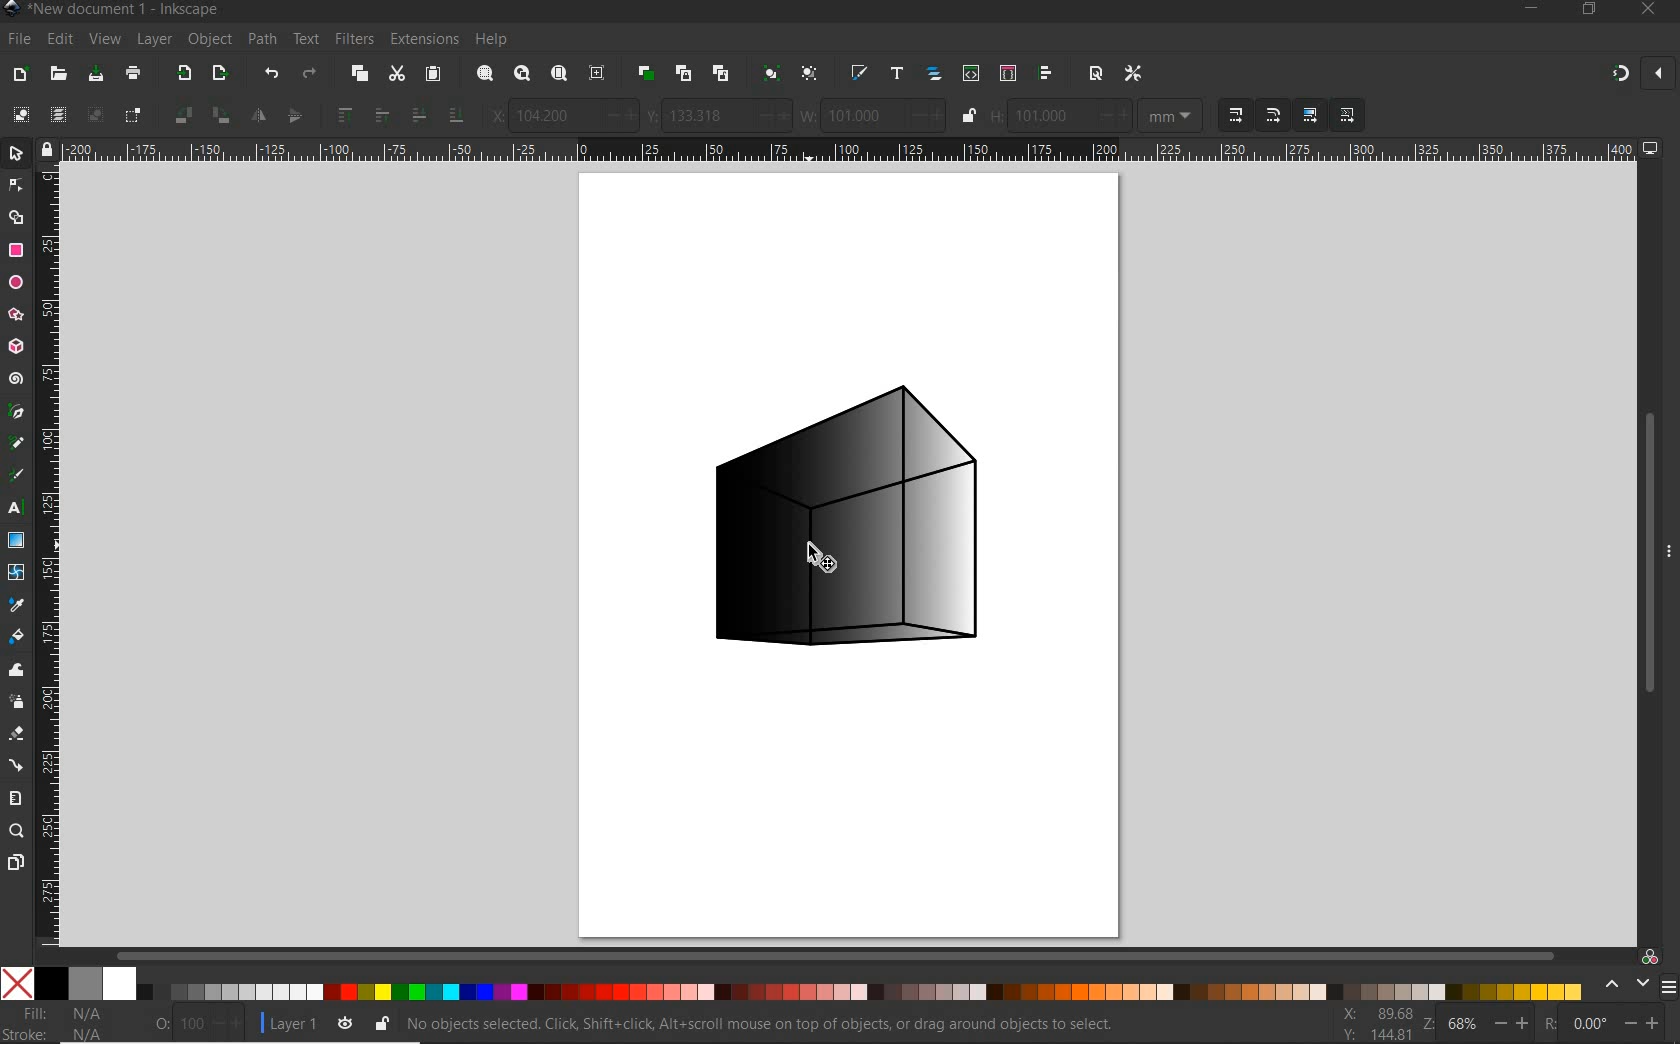 The image size is (1680, 1044). I want to click on OPEN EXPORT, so click(220, 75).